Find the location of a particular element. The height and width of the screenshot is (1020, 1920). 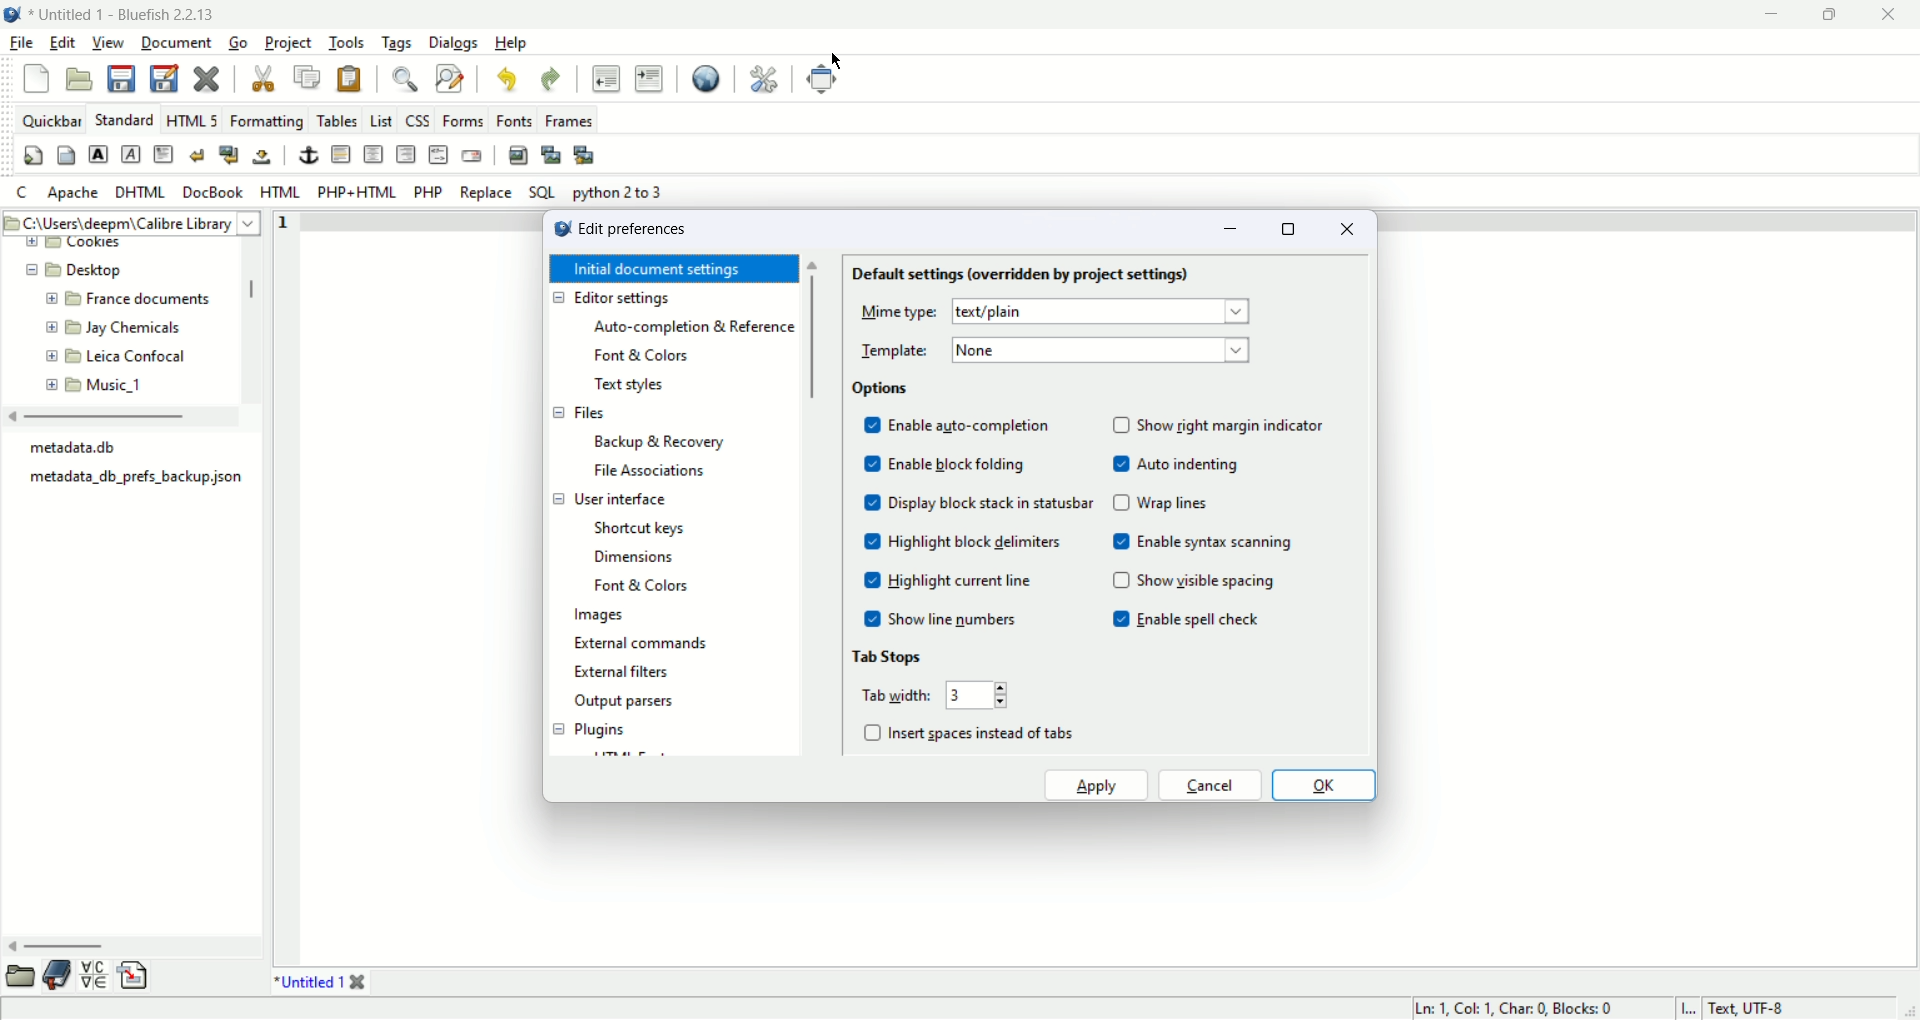

backup and recovery is located at coordinates (661, 444).